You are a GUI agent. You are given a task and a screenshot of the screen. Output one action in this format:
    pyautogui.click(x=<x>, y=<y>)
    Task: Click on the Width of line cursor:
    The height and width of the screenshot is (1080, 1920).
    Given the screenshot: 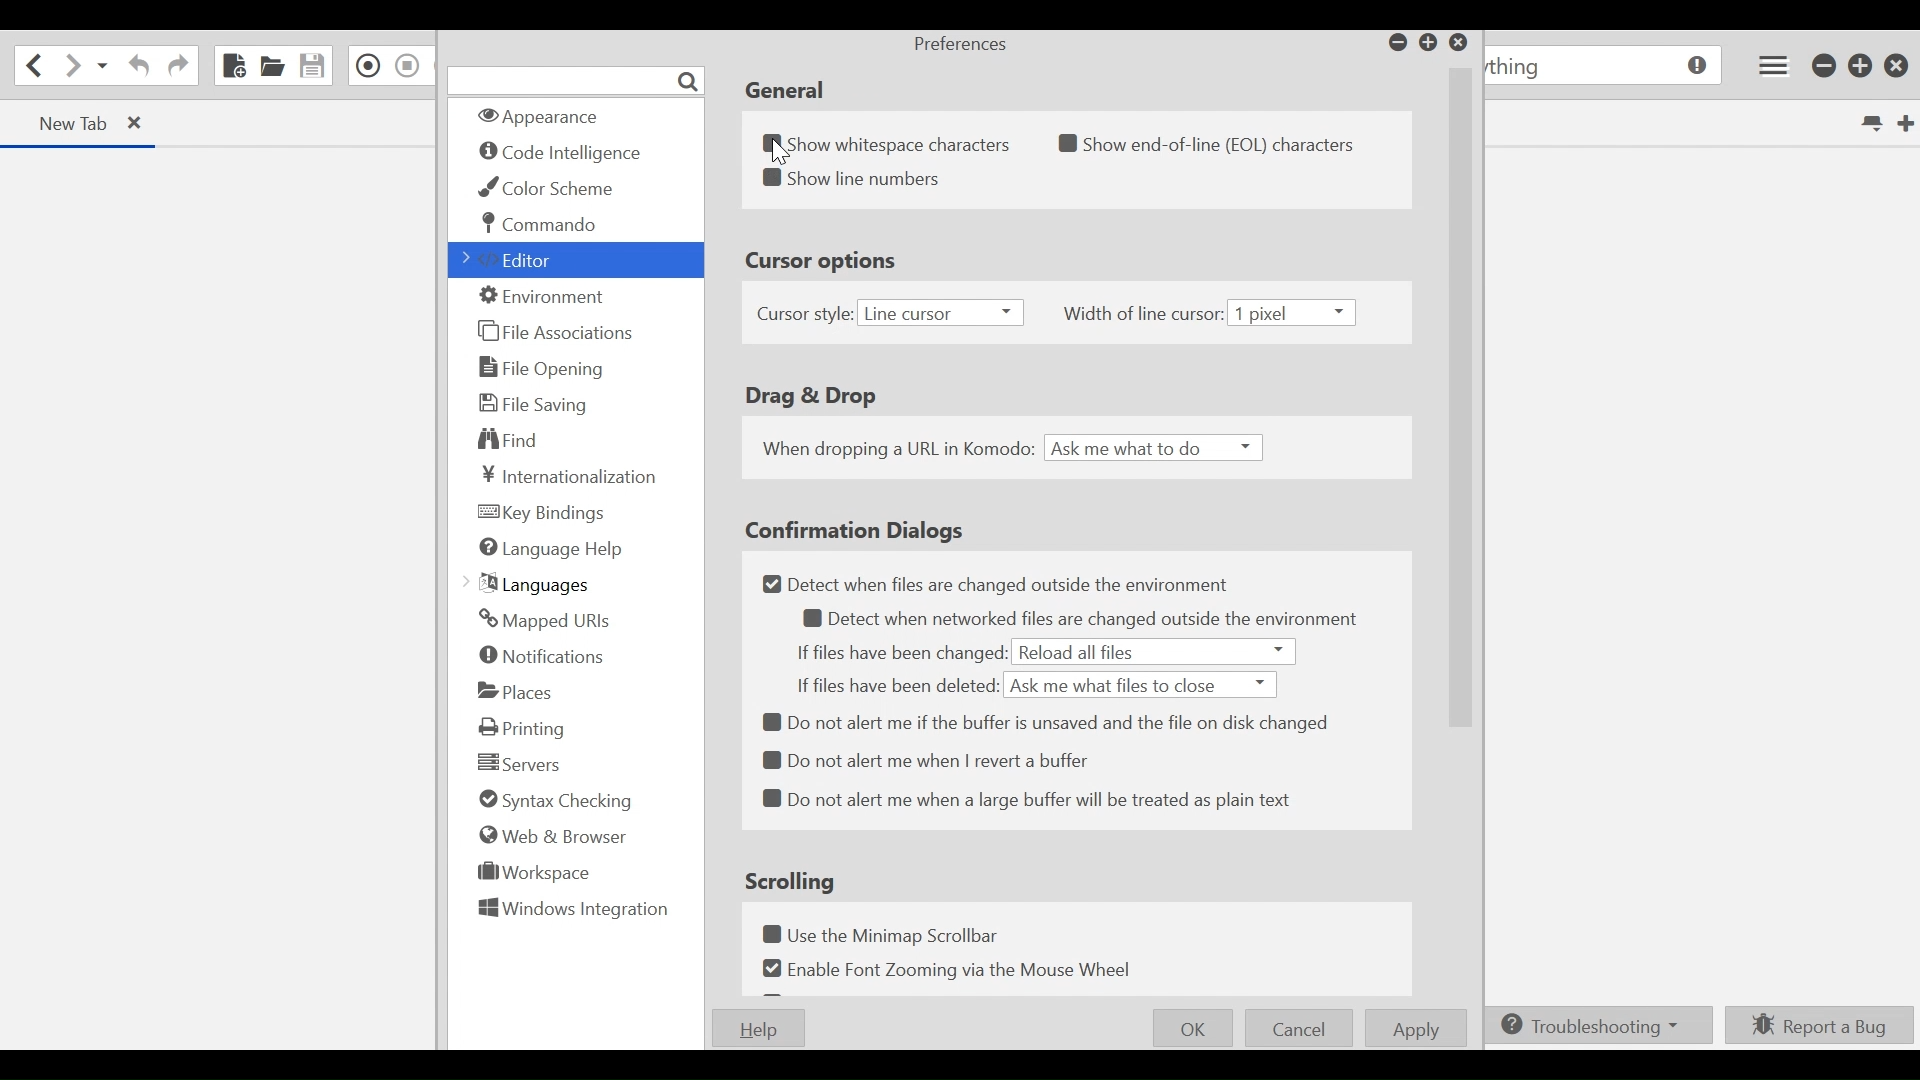 What is the action you would take?
    pyautogui.click(x=1145, y=315)
    